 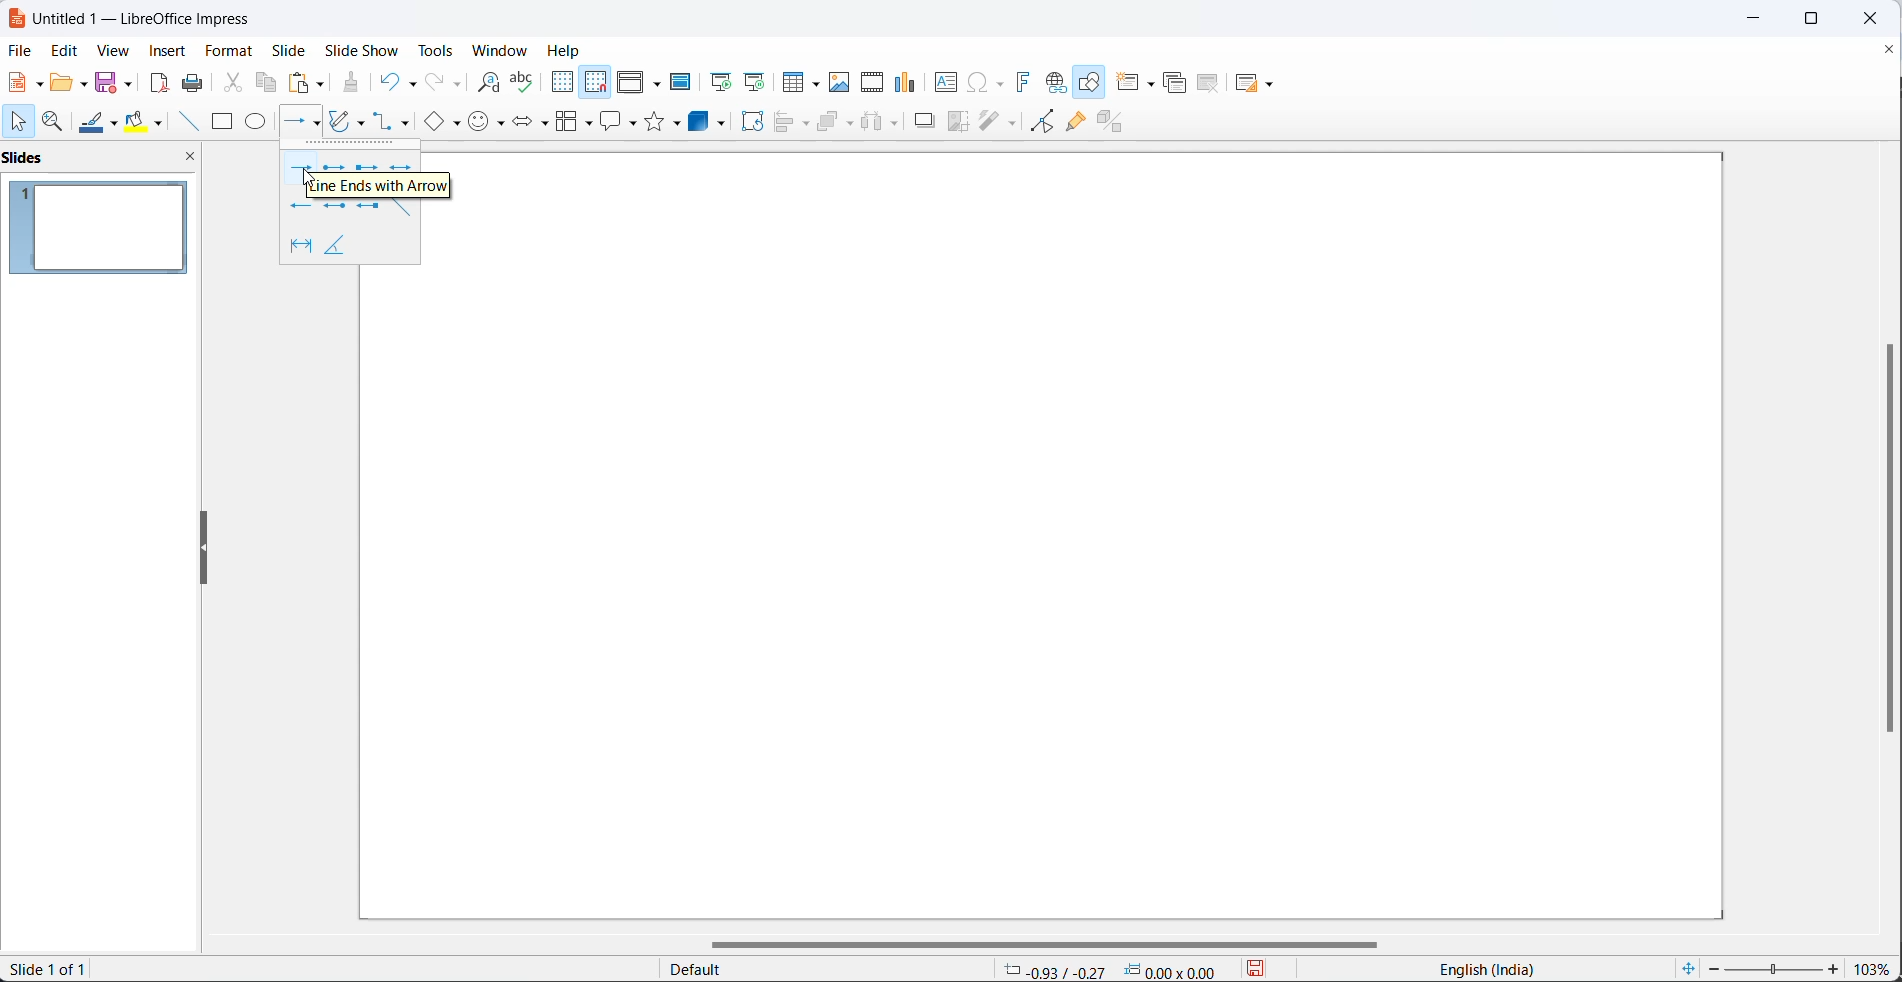 I want to click on zoom slider, so click(x=1775, y=966).